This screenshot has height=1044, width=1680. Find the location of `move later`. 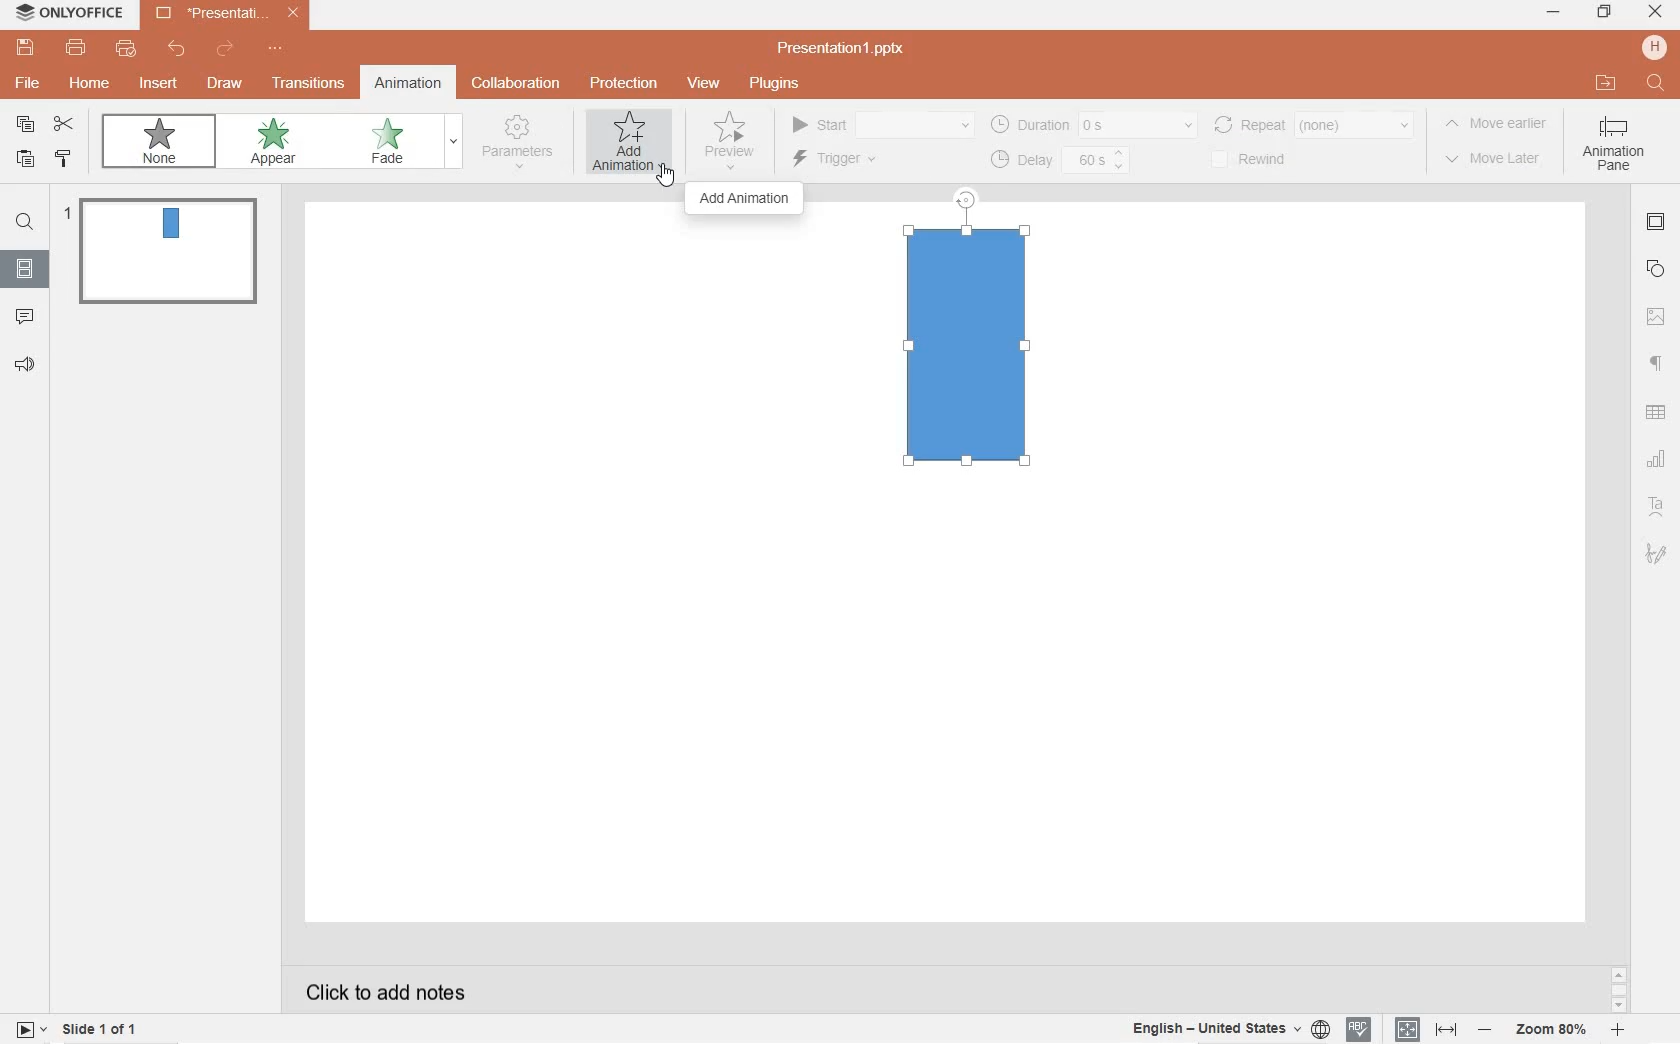

move later is located at coordinates (1494, 163).